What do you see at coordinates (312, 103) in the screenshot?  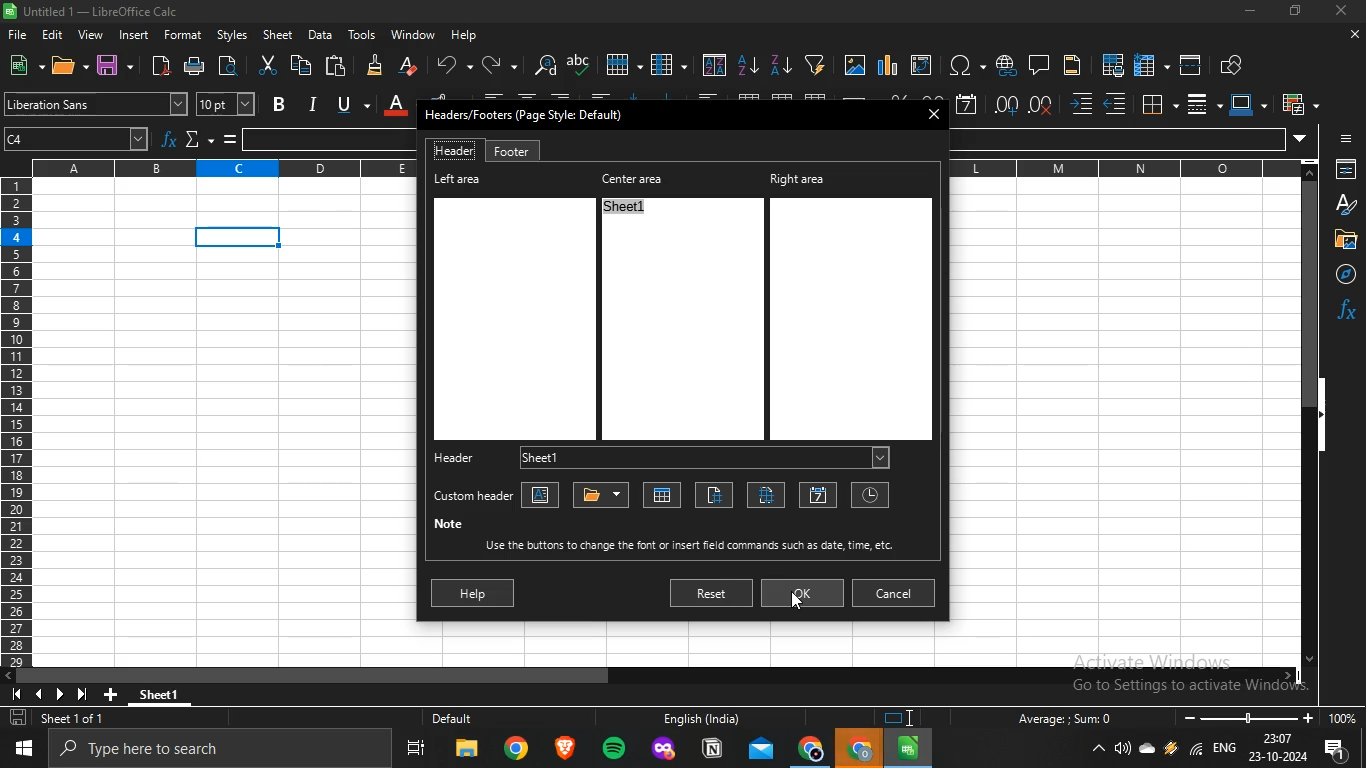 I see `italic` at bounding box center [312, 103].